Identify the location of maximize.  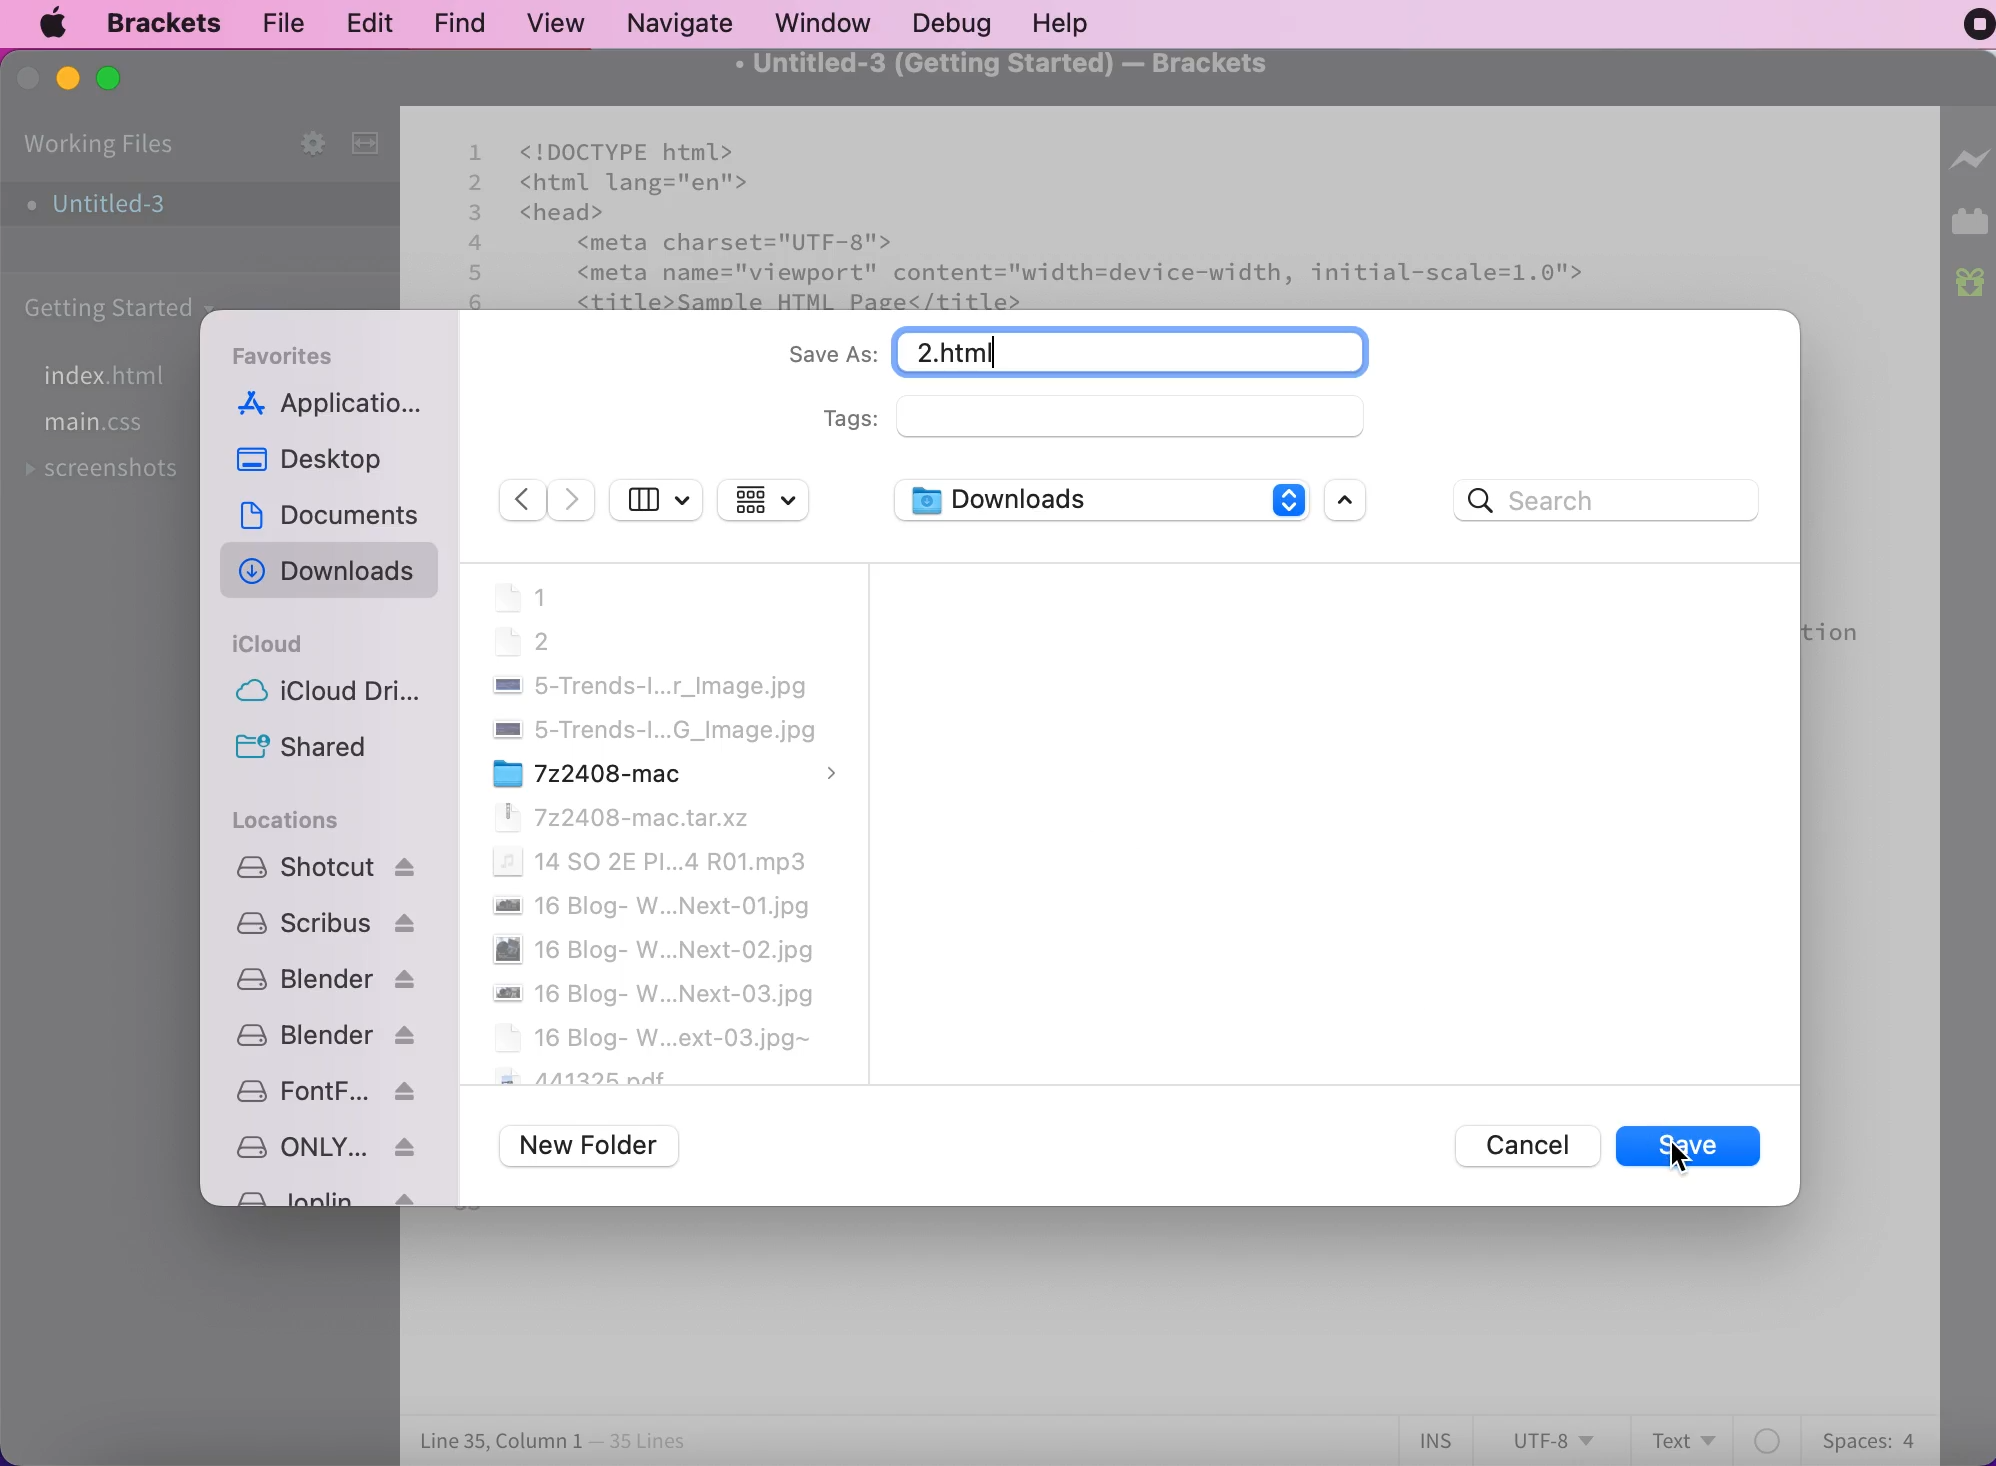
(112, 86).